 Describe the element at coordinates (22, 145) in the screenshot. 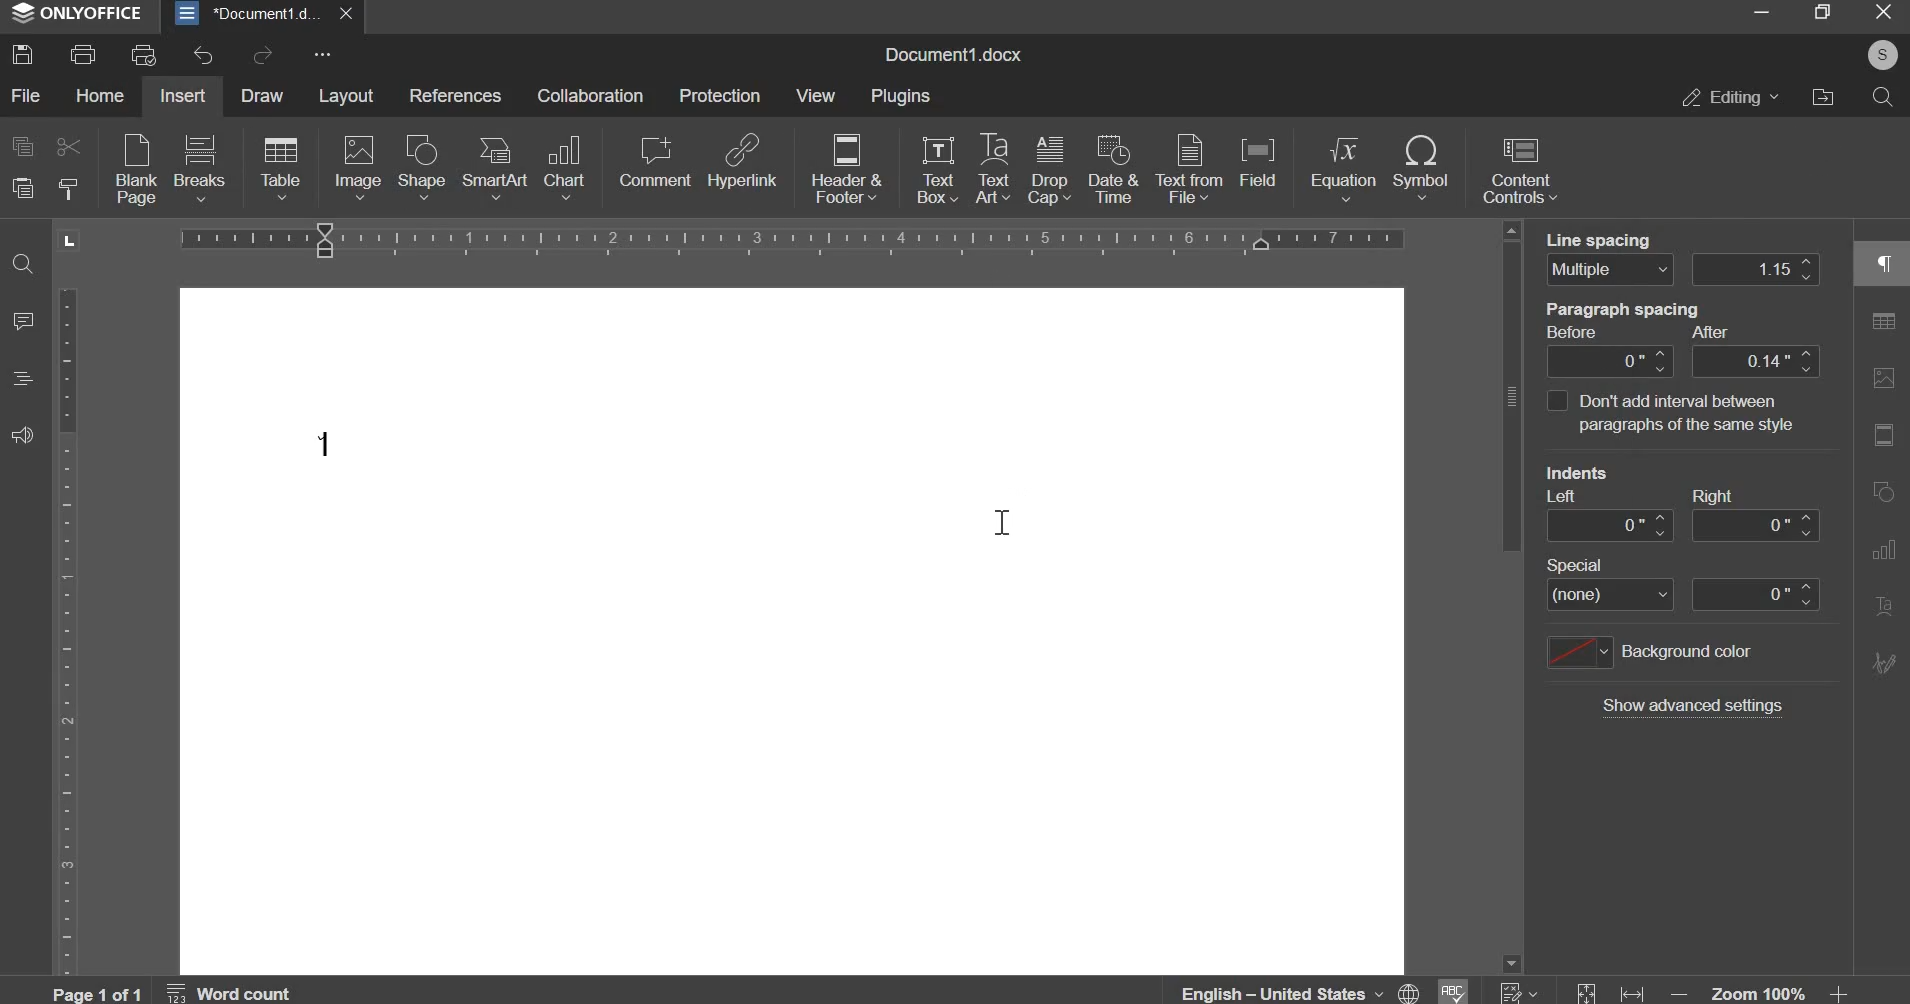

I see `copy` at that location.